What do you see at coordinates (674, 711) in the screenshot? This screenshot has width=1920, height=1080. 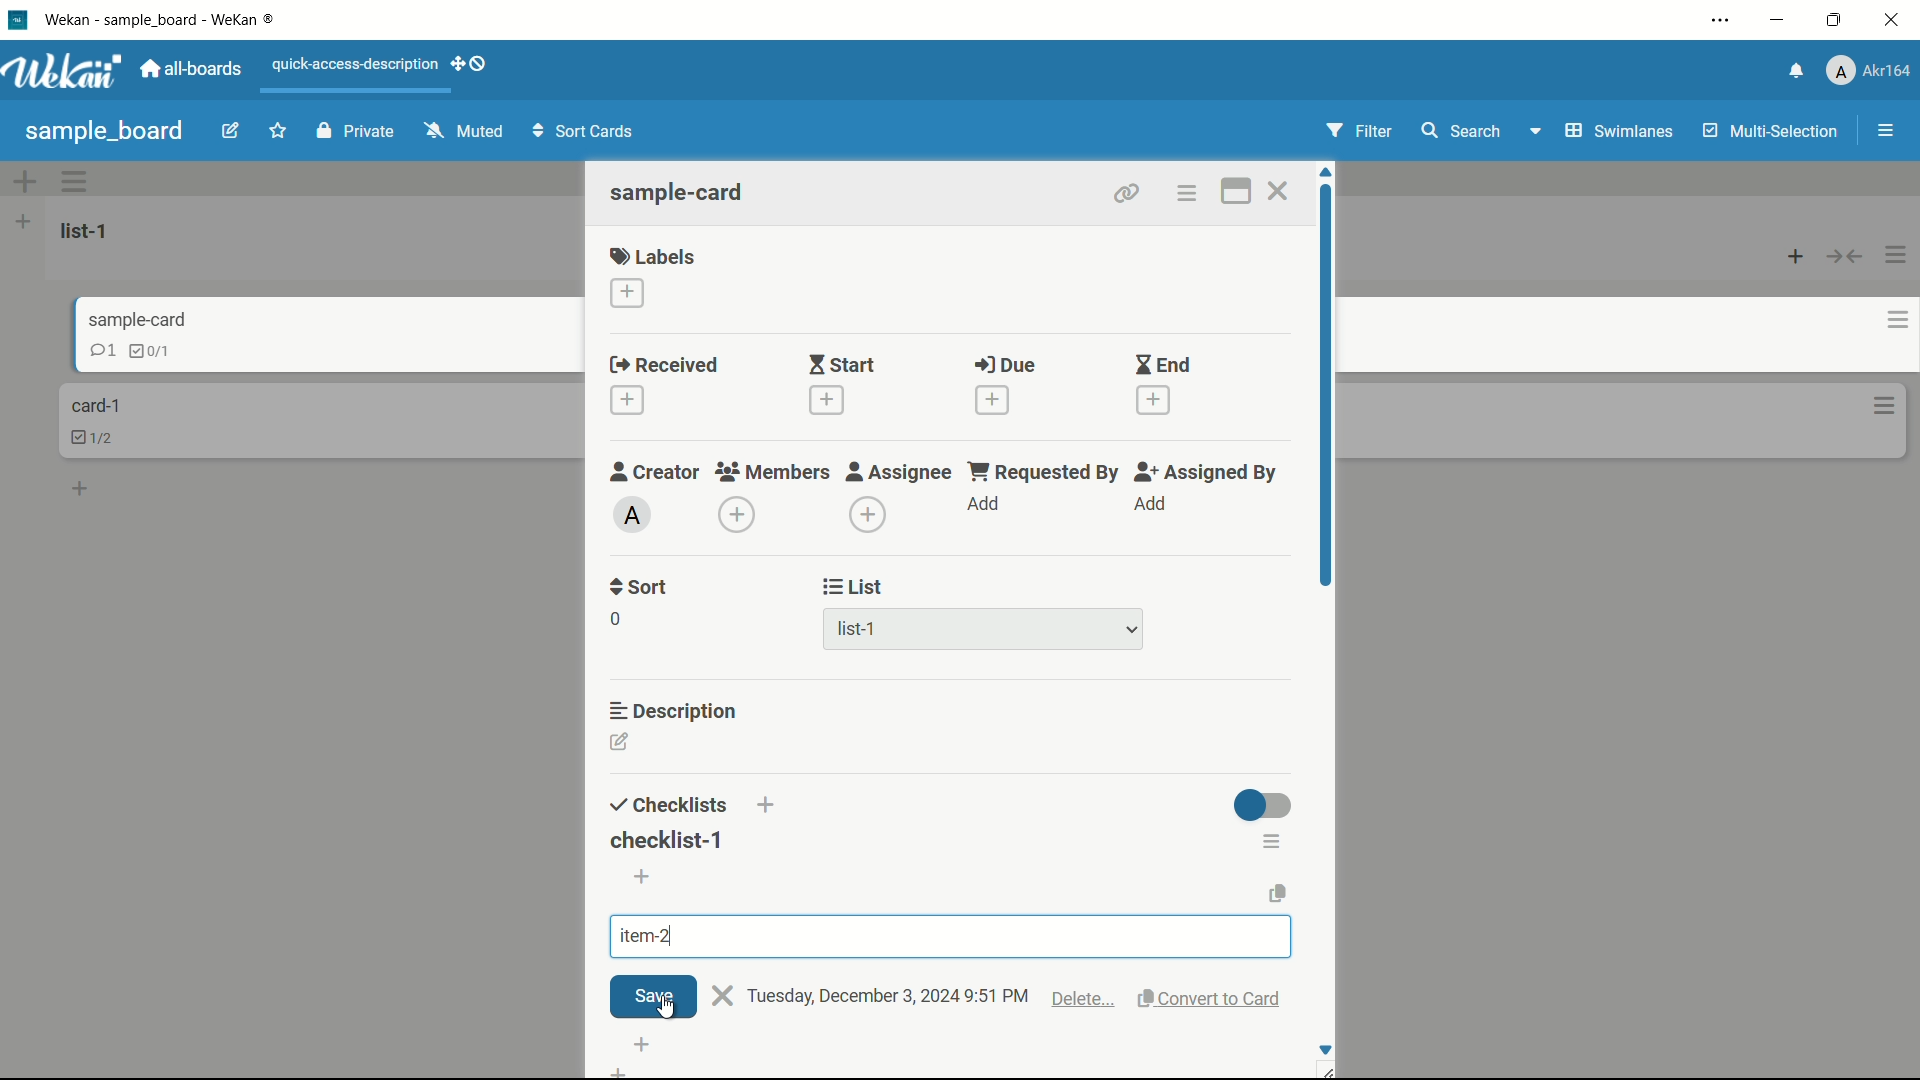 I see `description` at bounding box center [674, 711].